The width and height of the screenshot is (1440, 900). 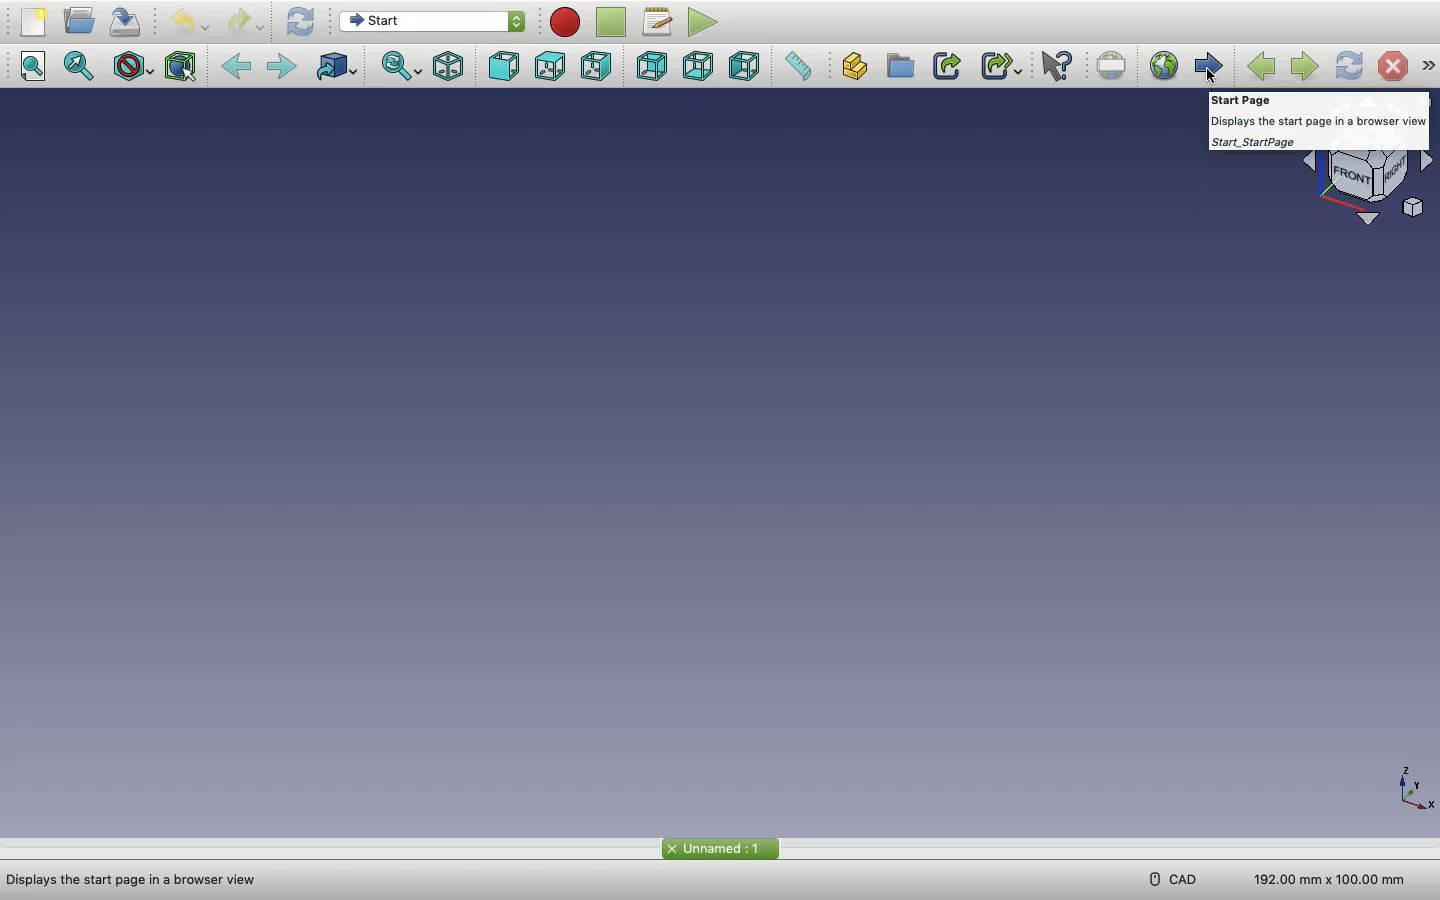 I want to click on Redo, so click(x=246, y=22).